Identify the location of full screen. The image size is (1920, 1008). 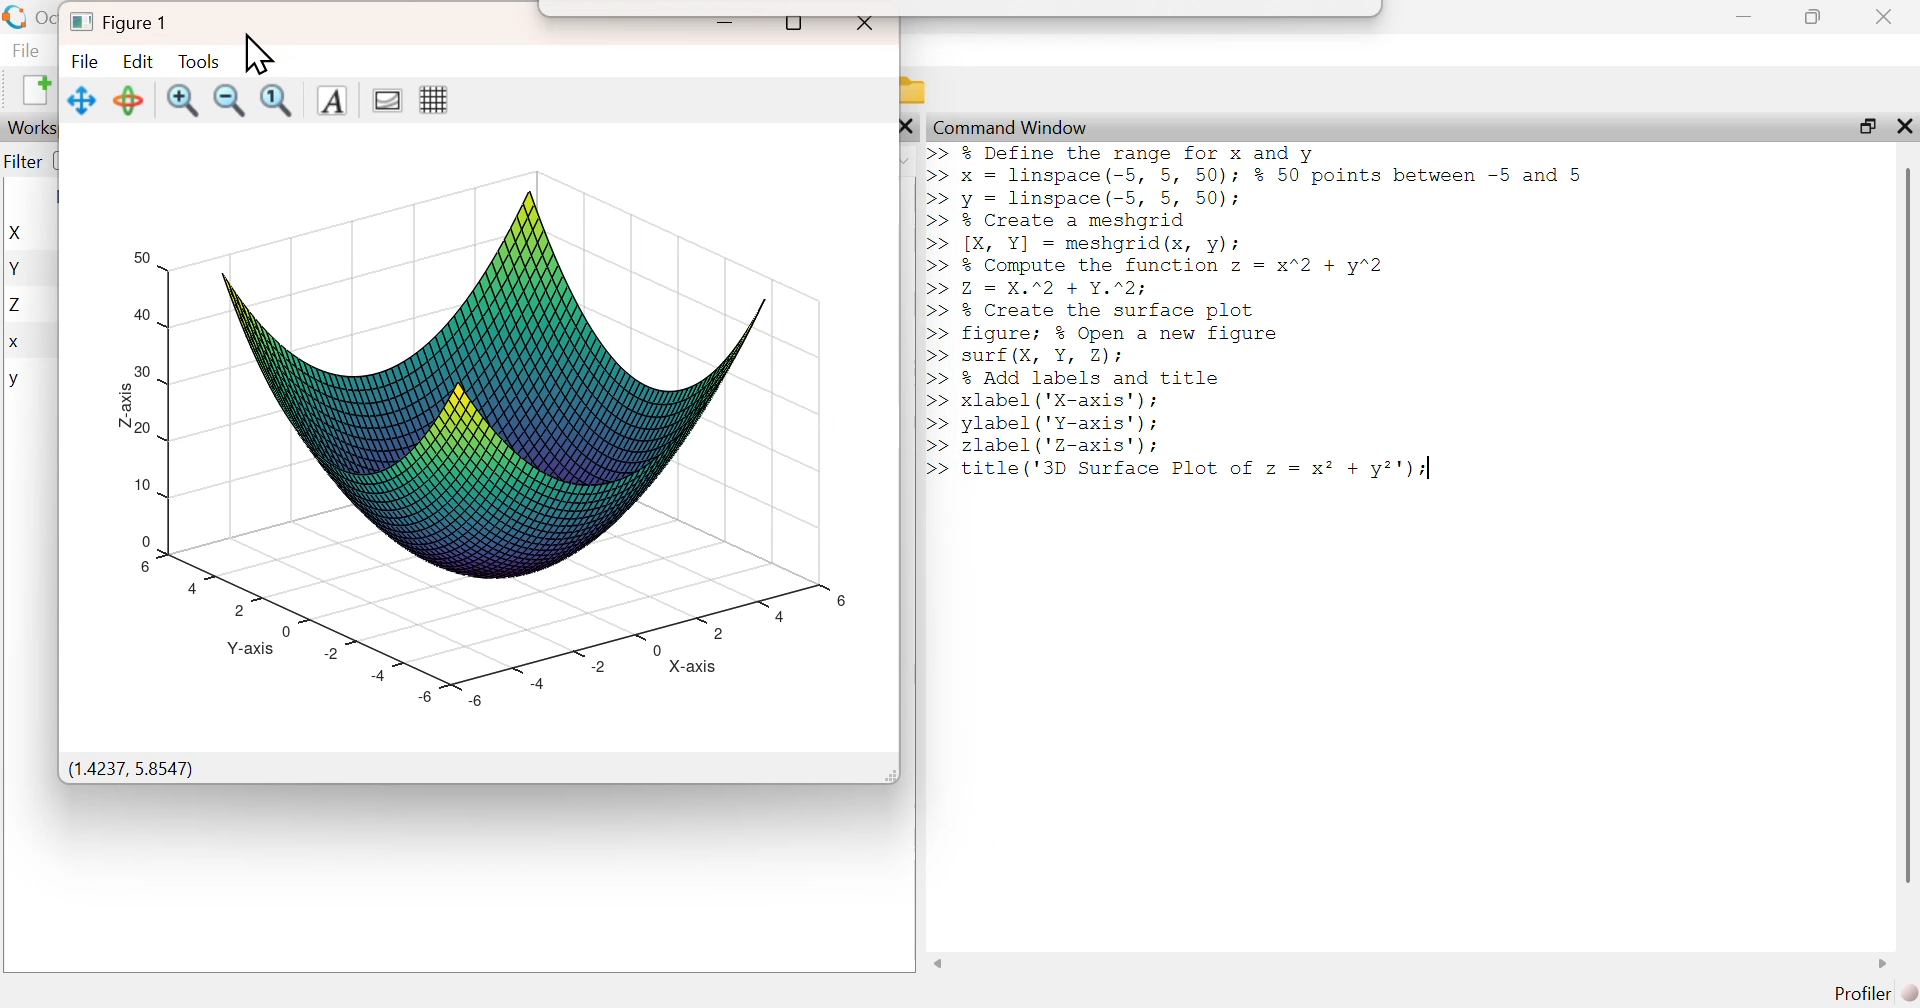
(795, 23).